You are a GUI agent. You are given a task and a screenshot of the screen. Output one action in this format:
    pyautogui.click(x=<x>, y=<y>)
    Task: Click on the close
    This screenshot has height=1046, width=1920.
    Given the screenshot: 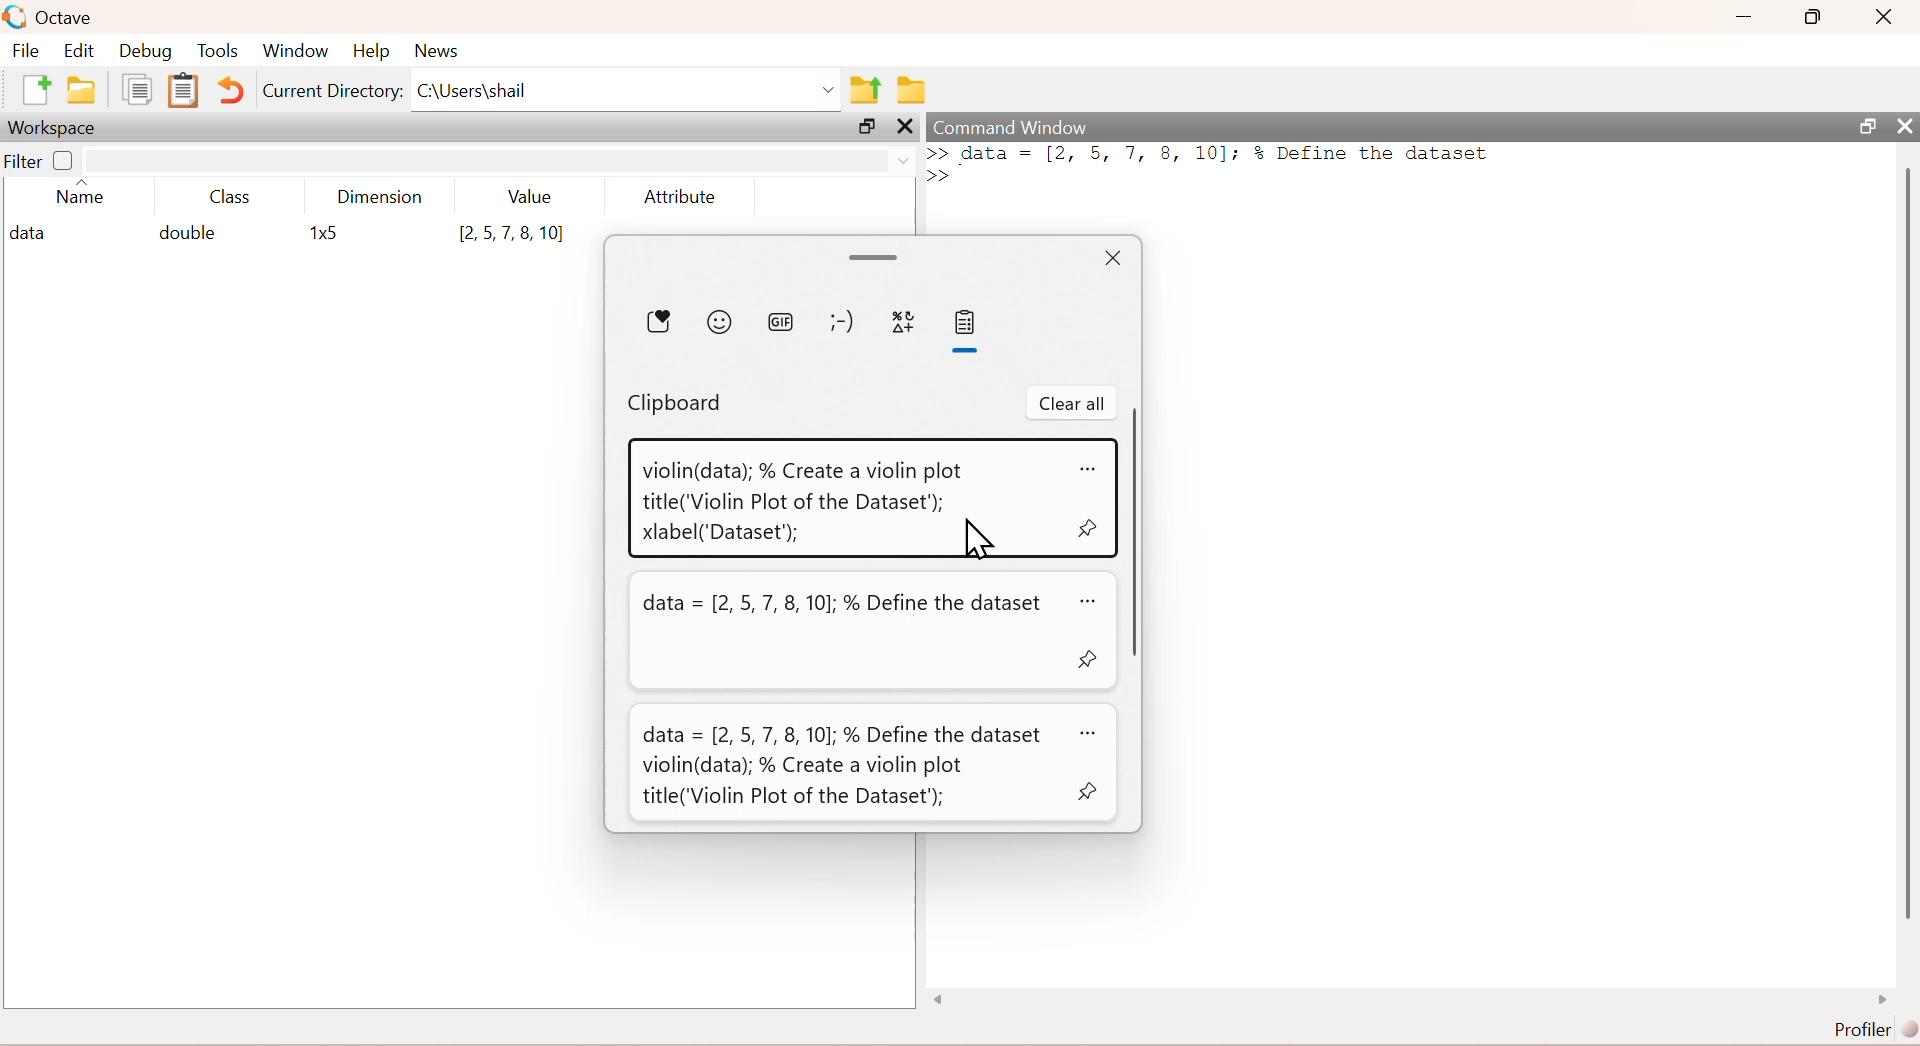 What is the action you would take?
    pyautogui.click(x=1905, y=126)
    